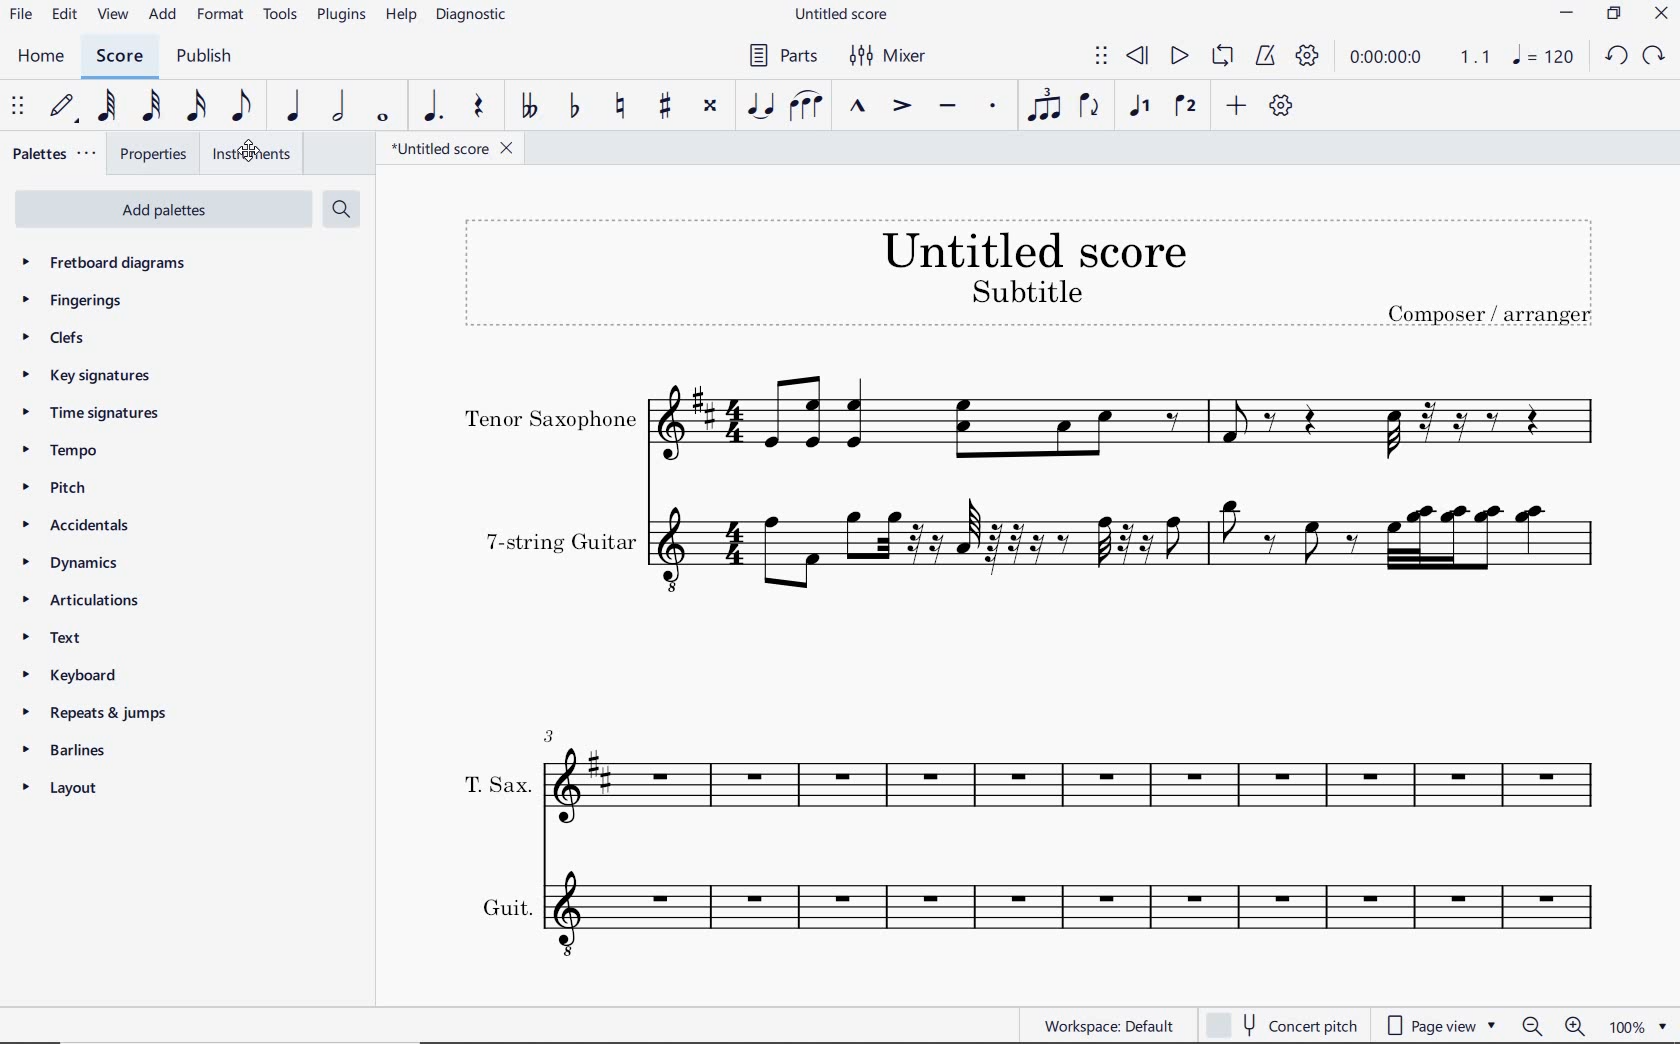 This screenshot has width=1680, height=1044. Describe the element at coordinates (70, 526) in the screenshot. I see `ACCIDENTALS` at that location.